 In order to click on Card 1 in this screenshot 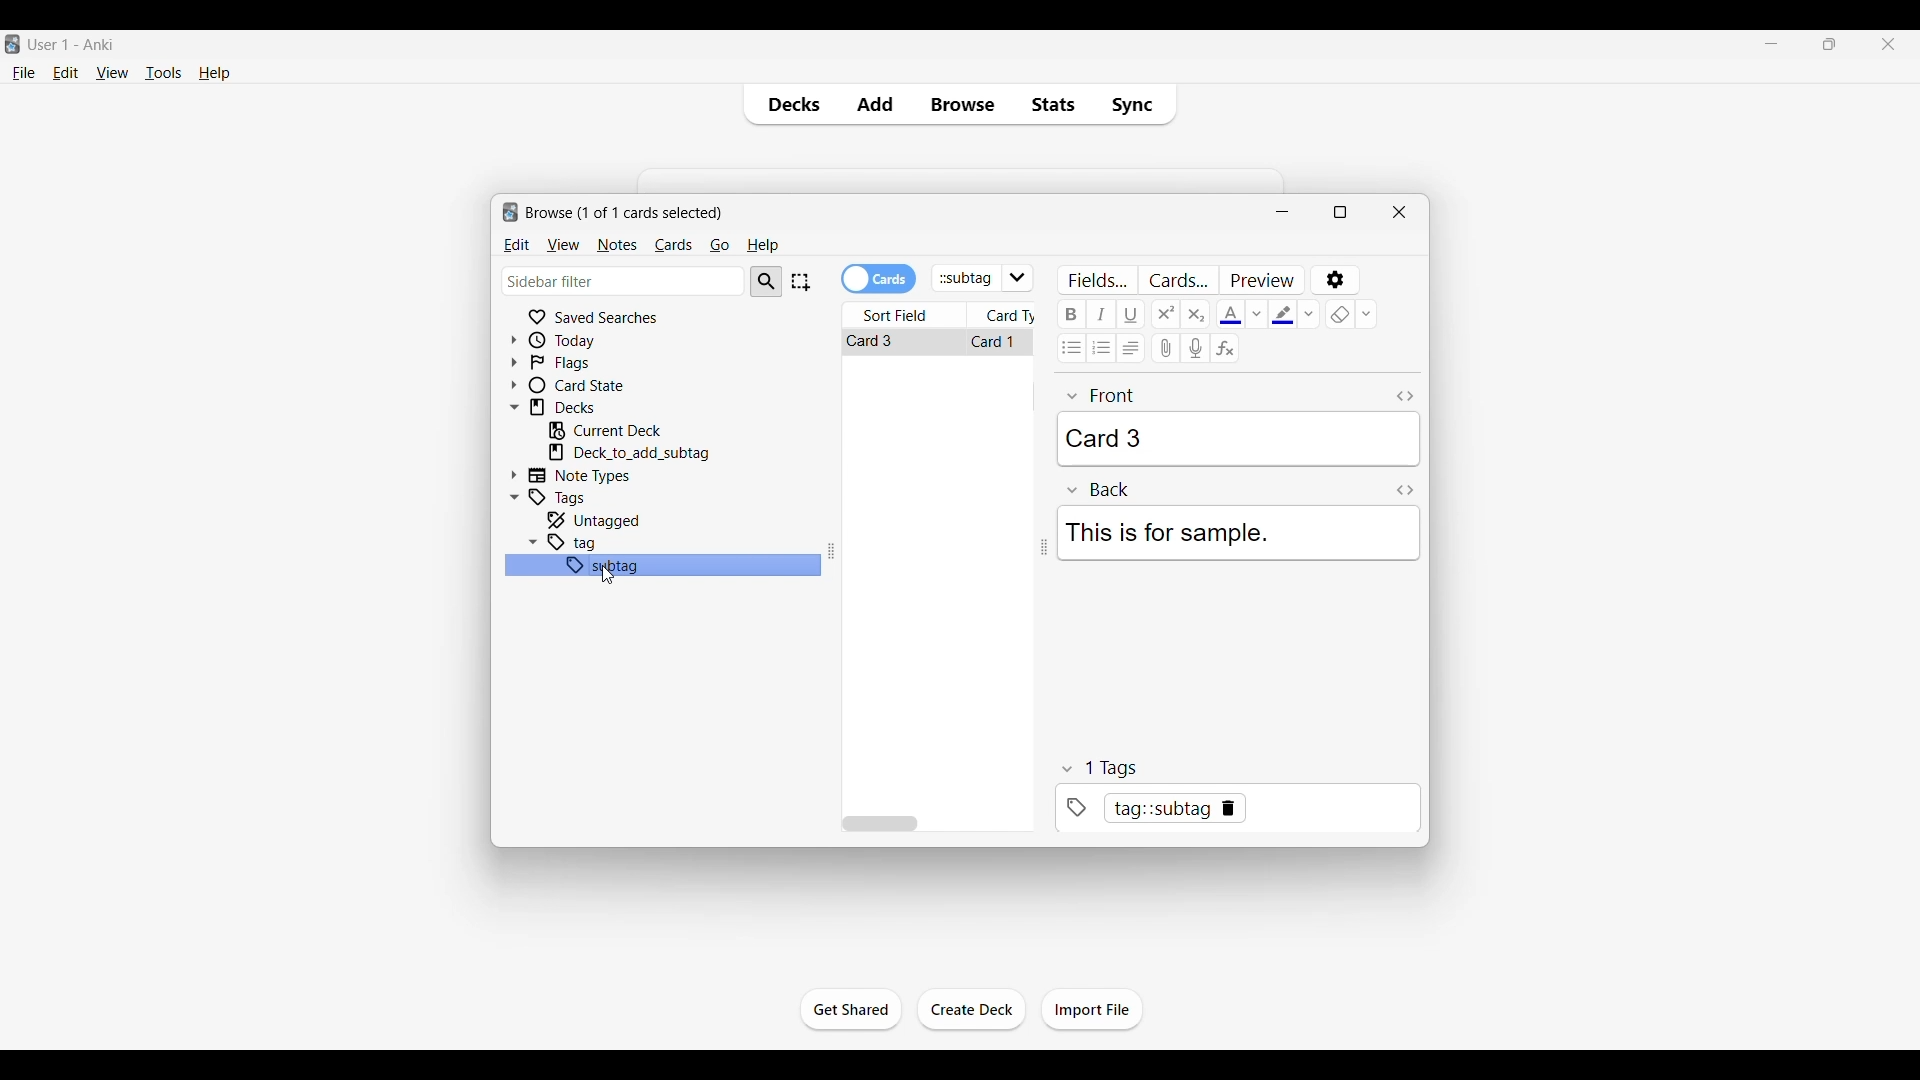, I will do `click(878, 343)`.